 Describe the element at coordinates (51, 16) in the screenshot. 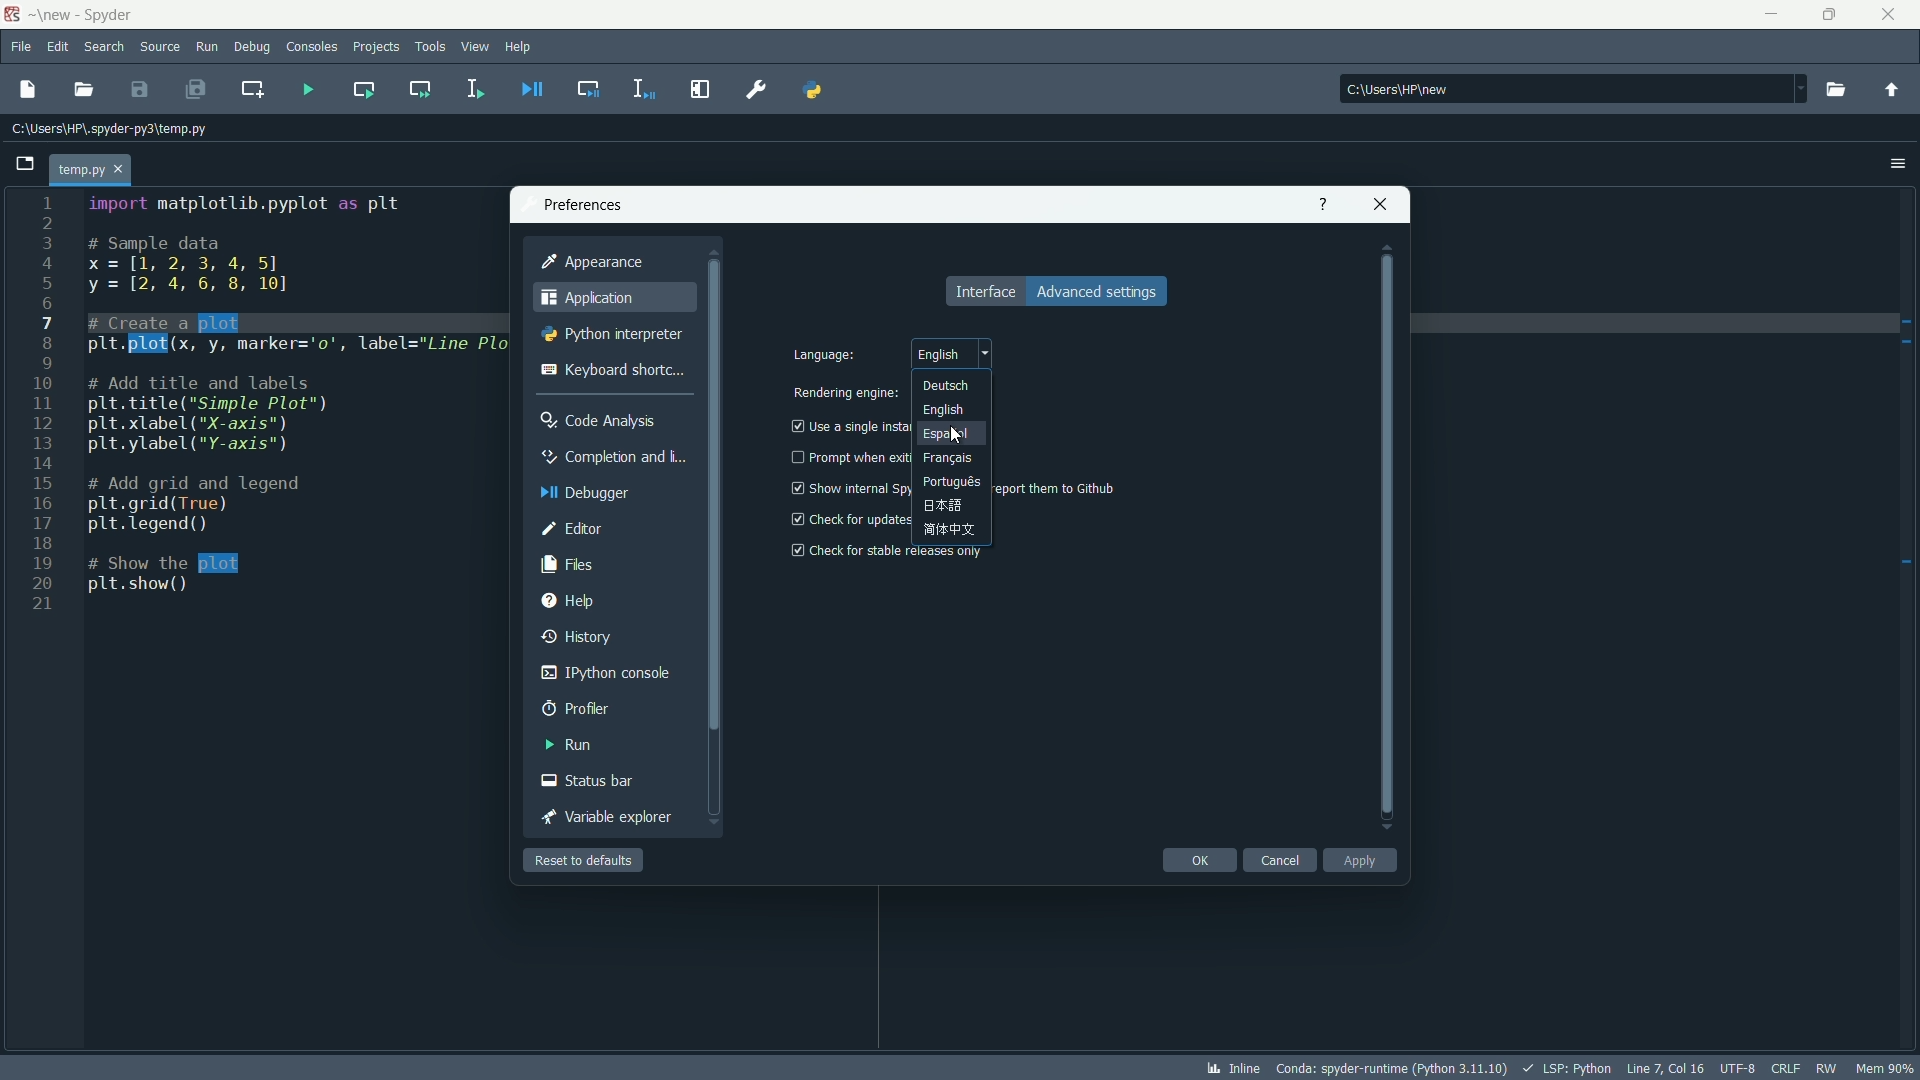

I see `folder name` at that location.